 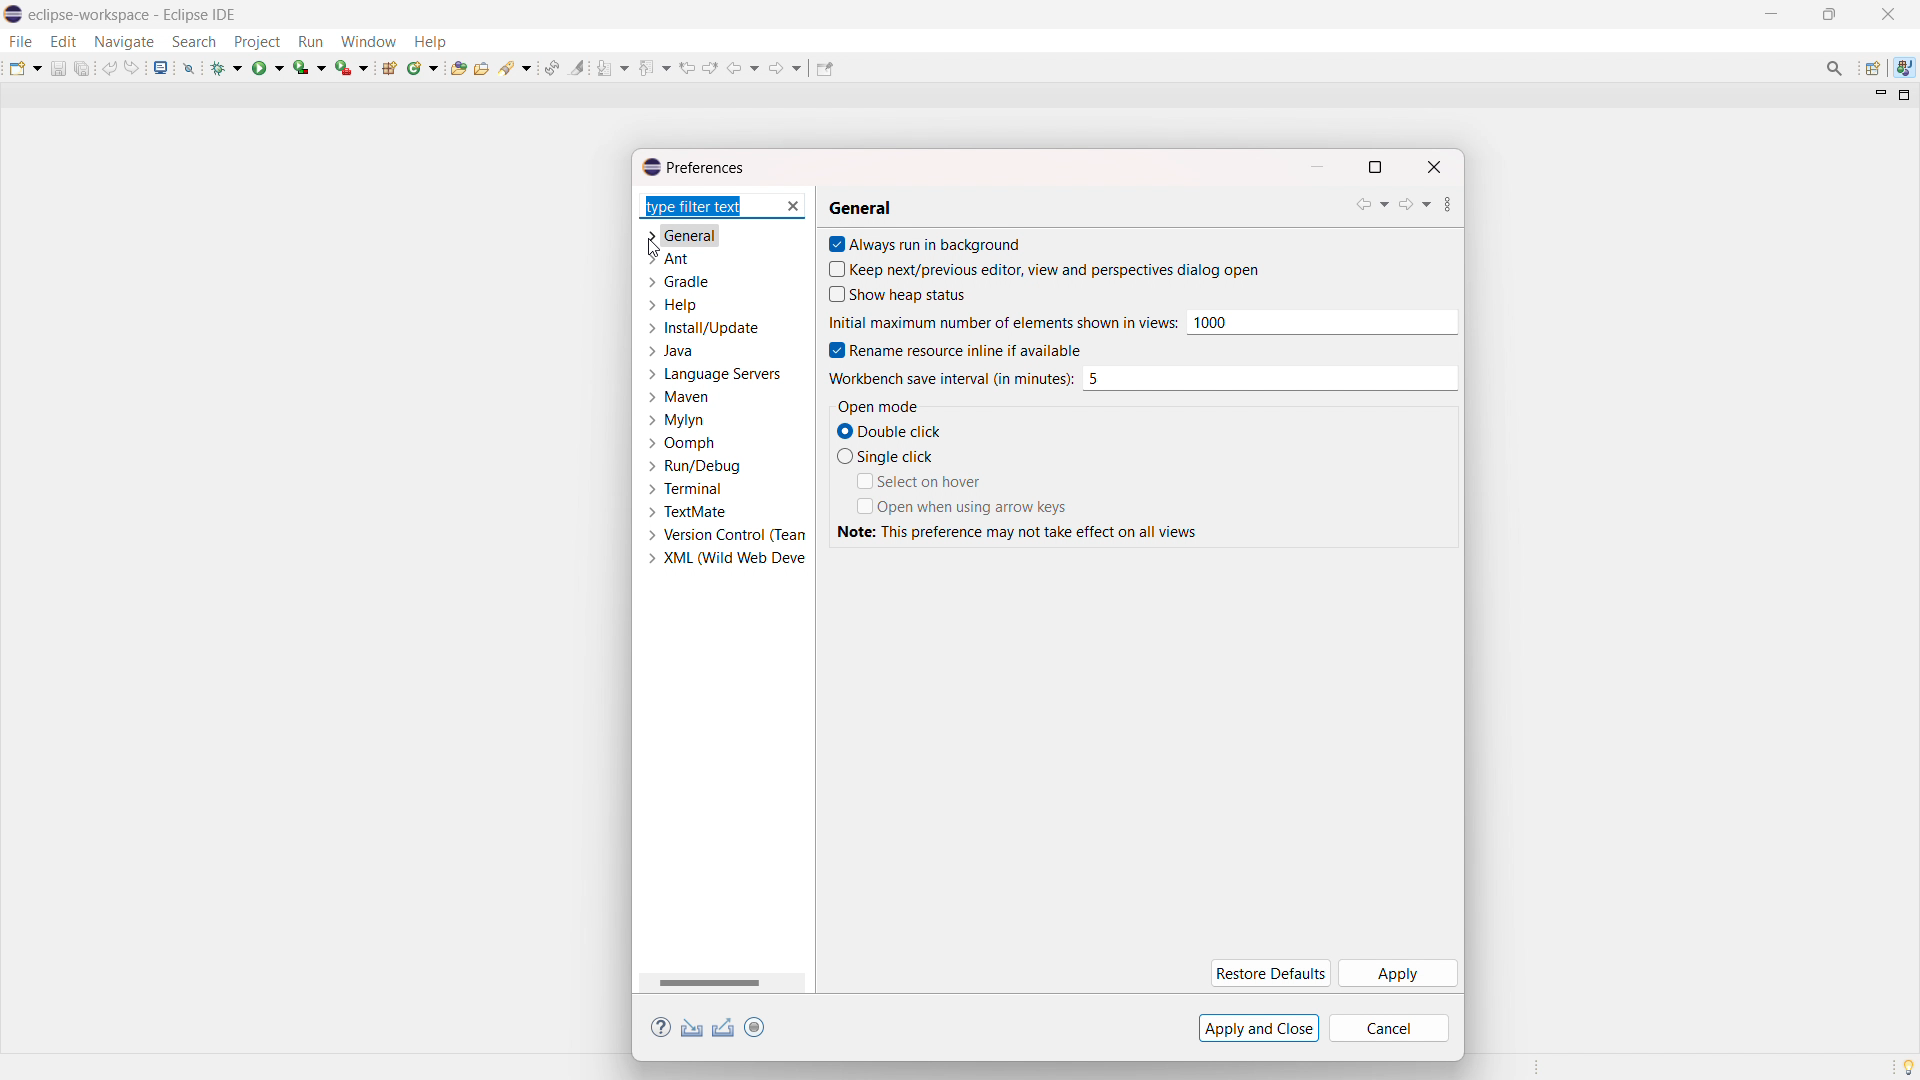 I want to click on Checkbox, so click(x=832, y=244).